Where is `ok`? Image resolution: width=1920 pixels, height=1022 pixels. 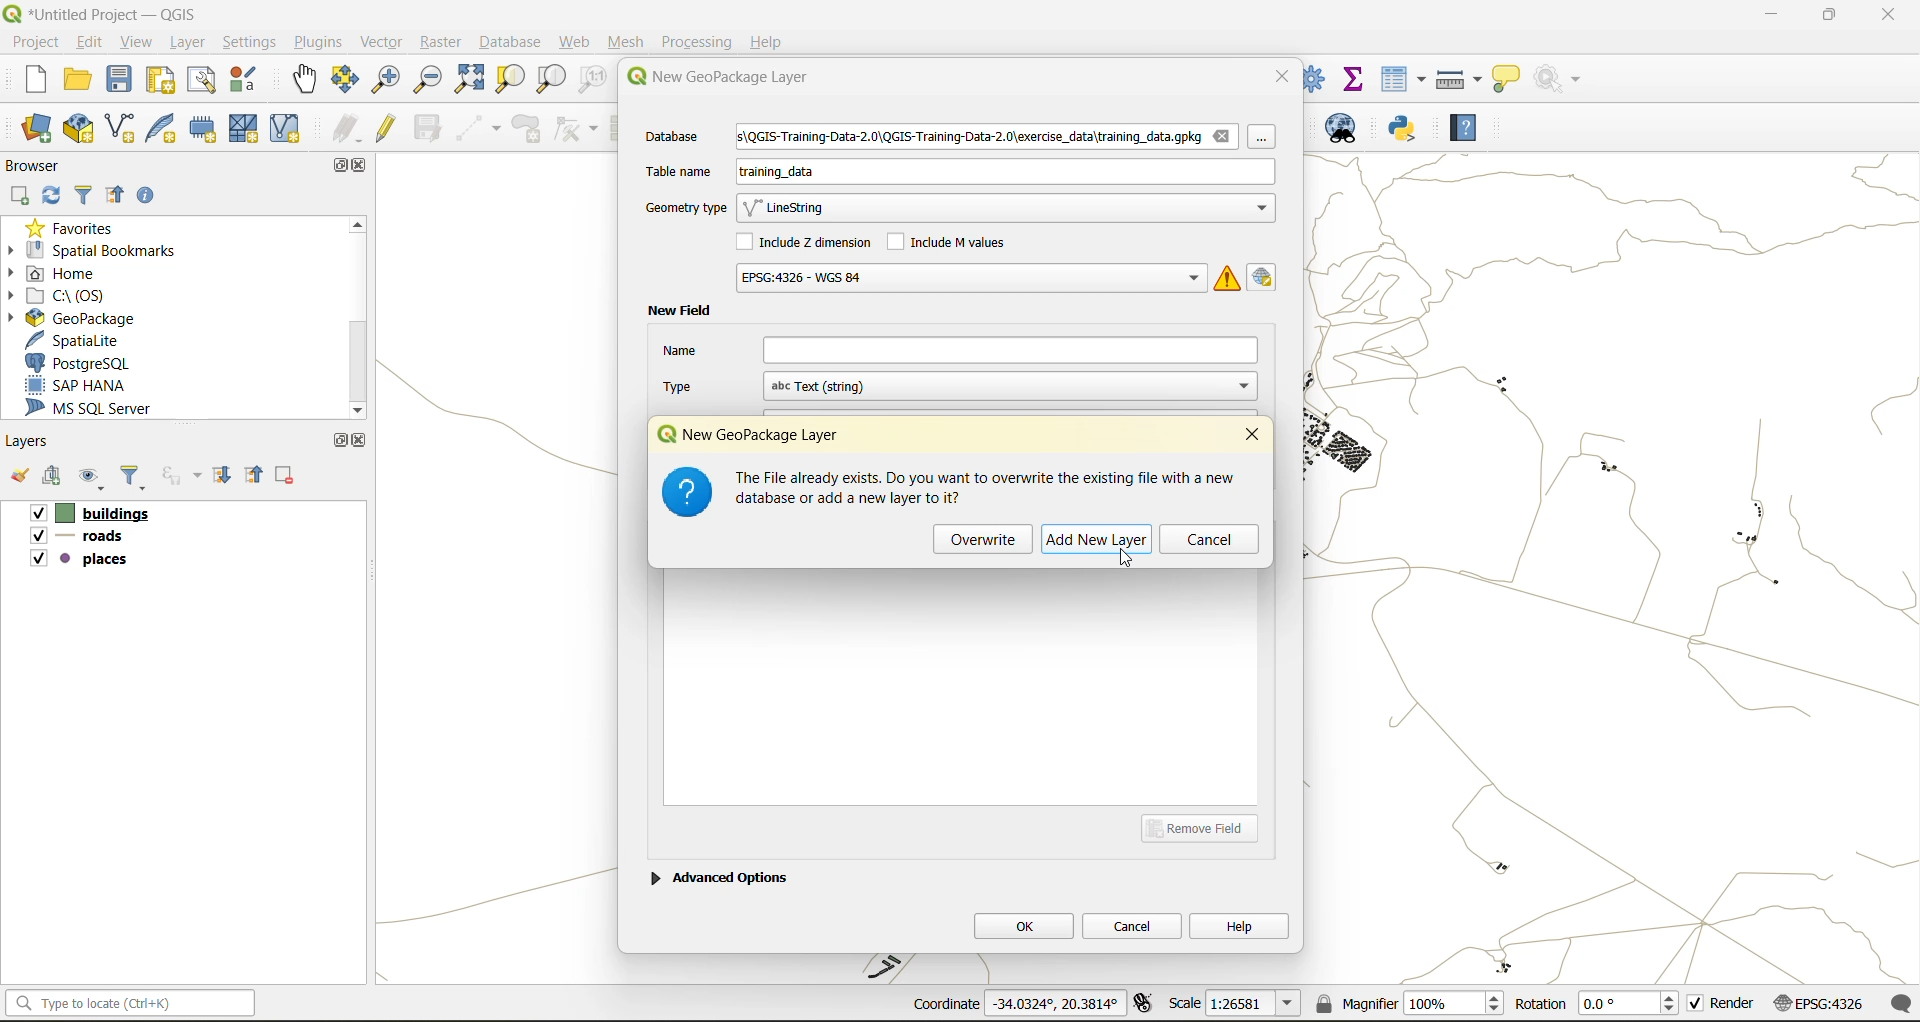 ok is located at coordinates (1023, 925).